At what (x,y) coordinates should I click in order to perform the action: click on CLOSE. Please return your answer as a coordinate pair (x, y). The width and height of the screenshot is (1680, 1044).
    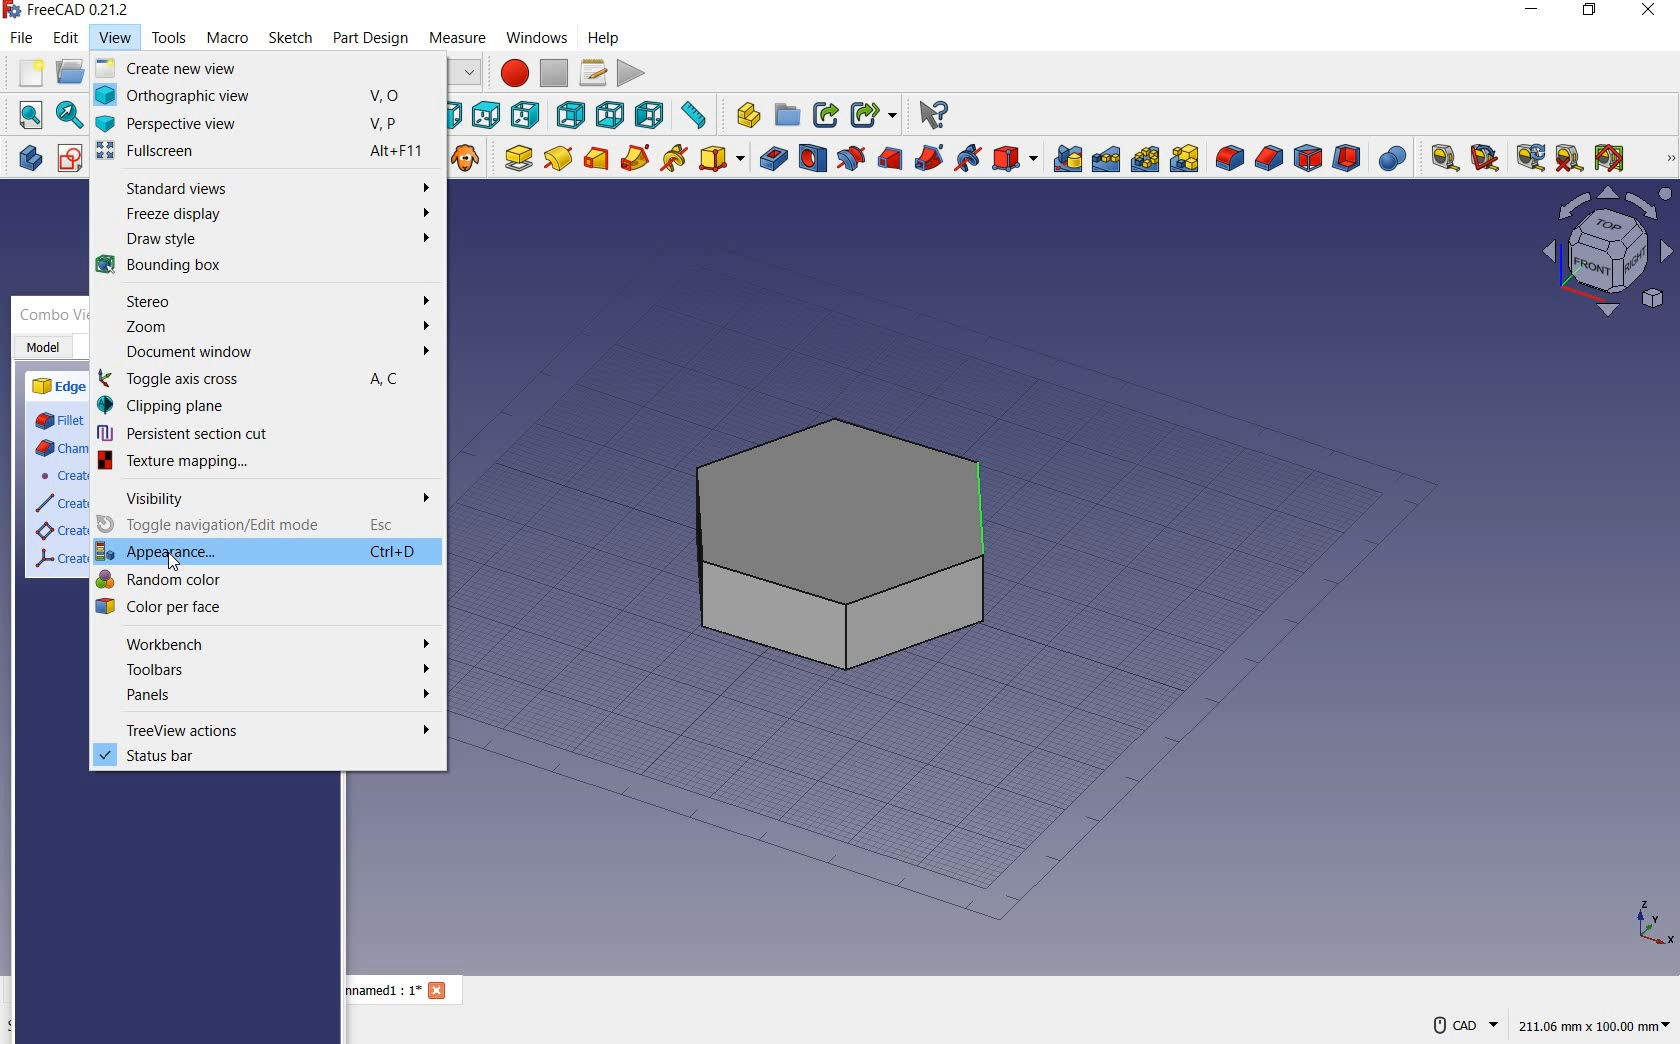
    Looking at the image, I should click on (1651, 10).